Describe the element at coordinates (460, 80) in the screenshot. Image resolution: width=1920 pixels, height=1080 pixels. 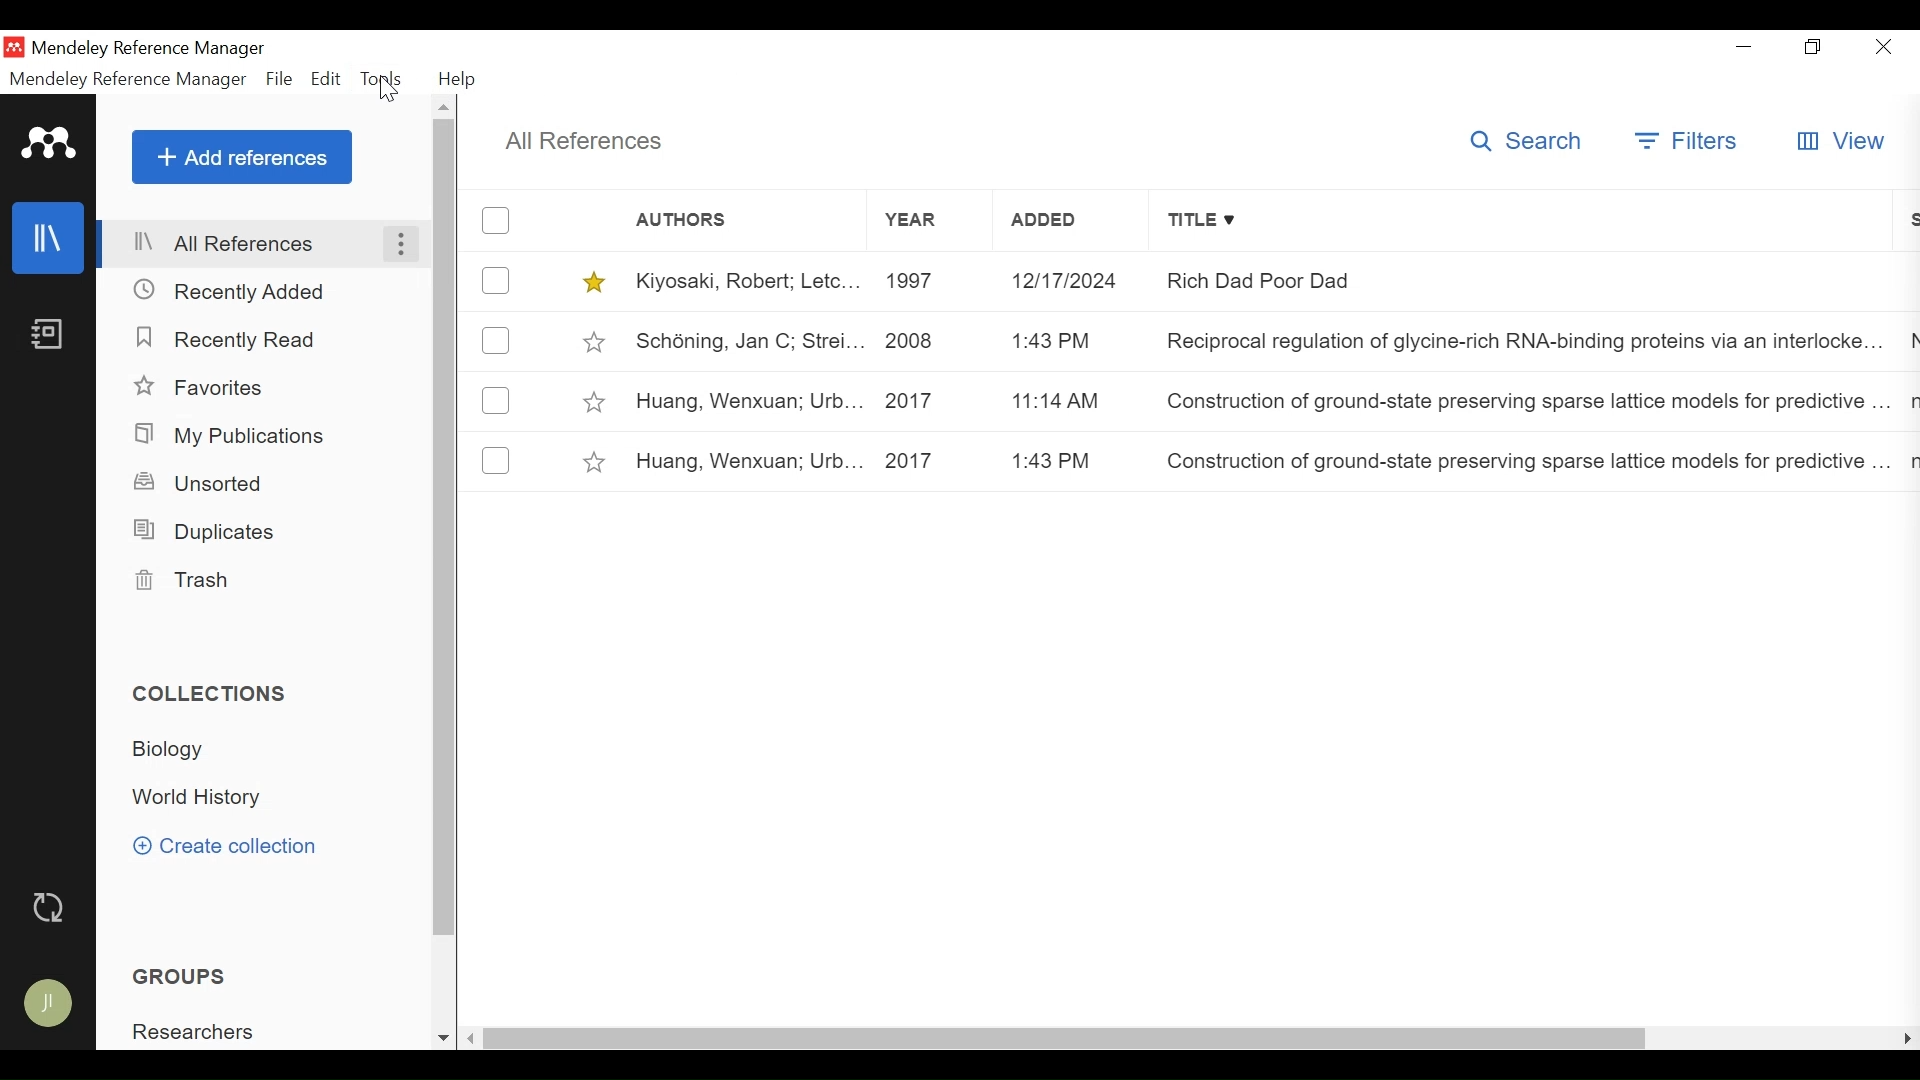
I see `Help` at that location.